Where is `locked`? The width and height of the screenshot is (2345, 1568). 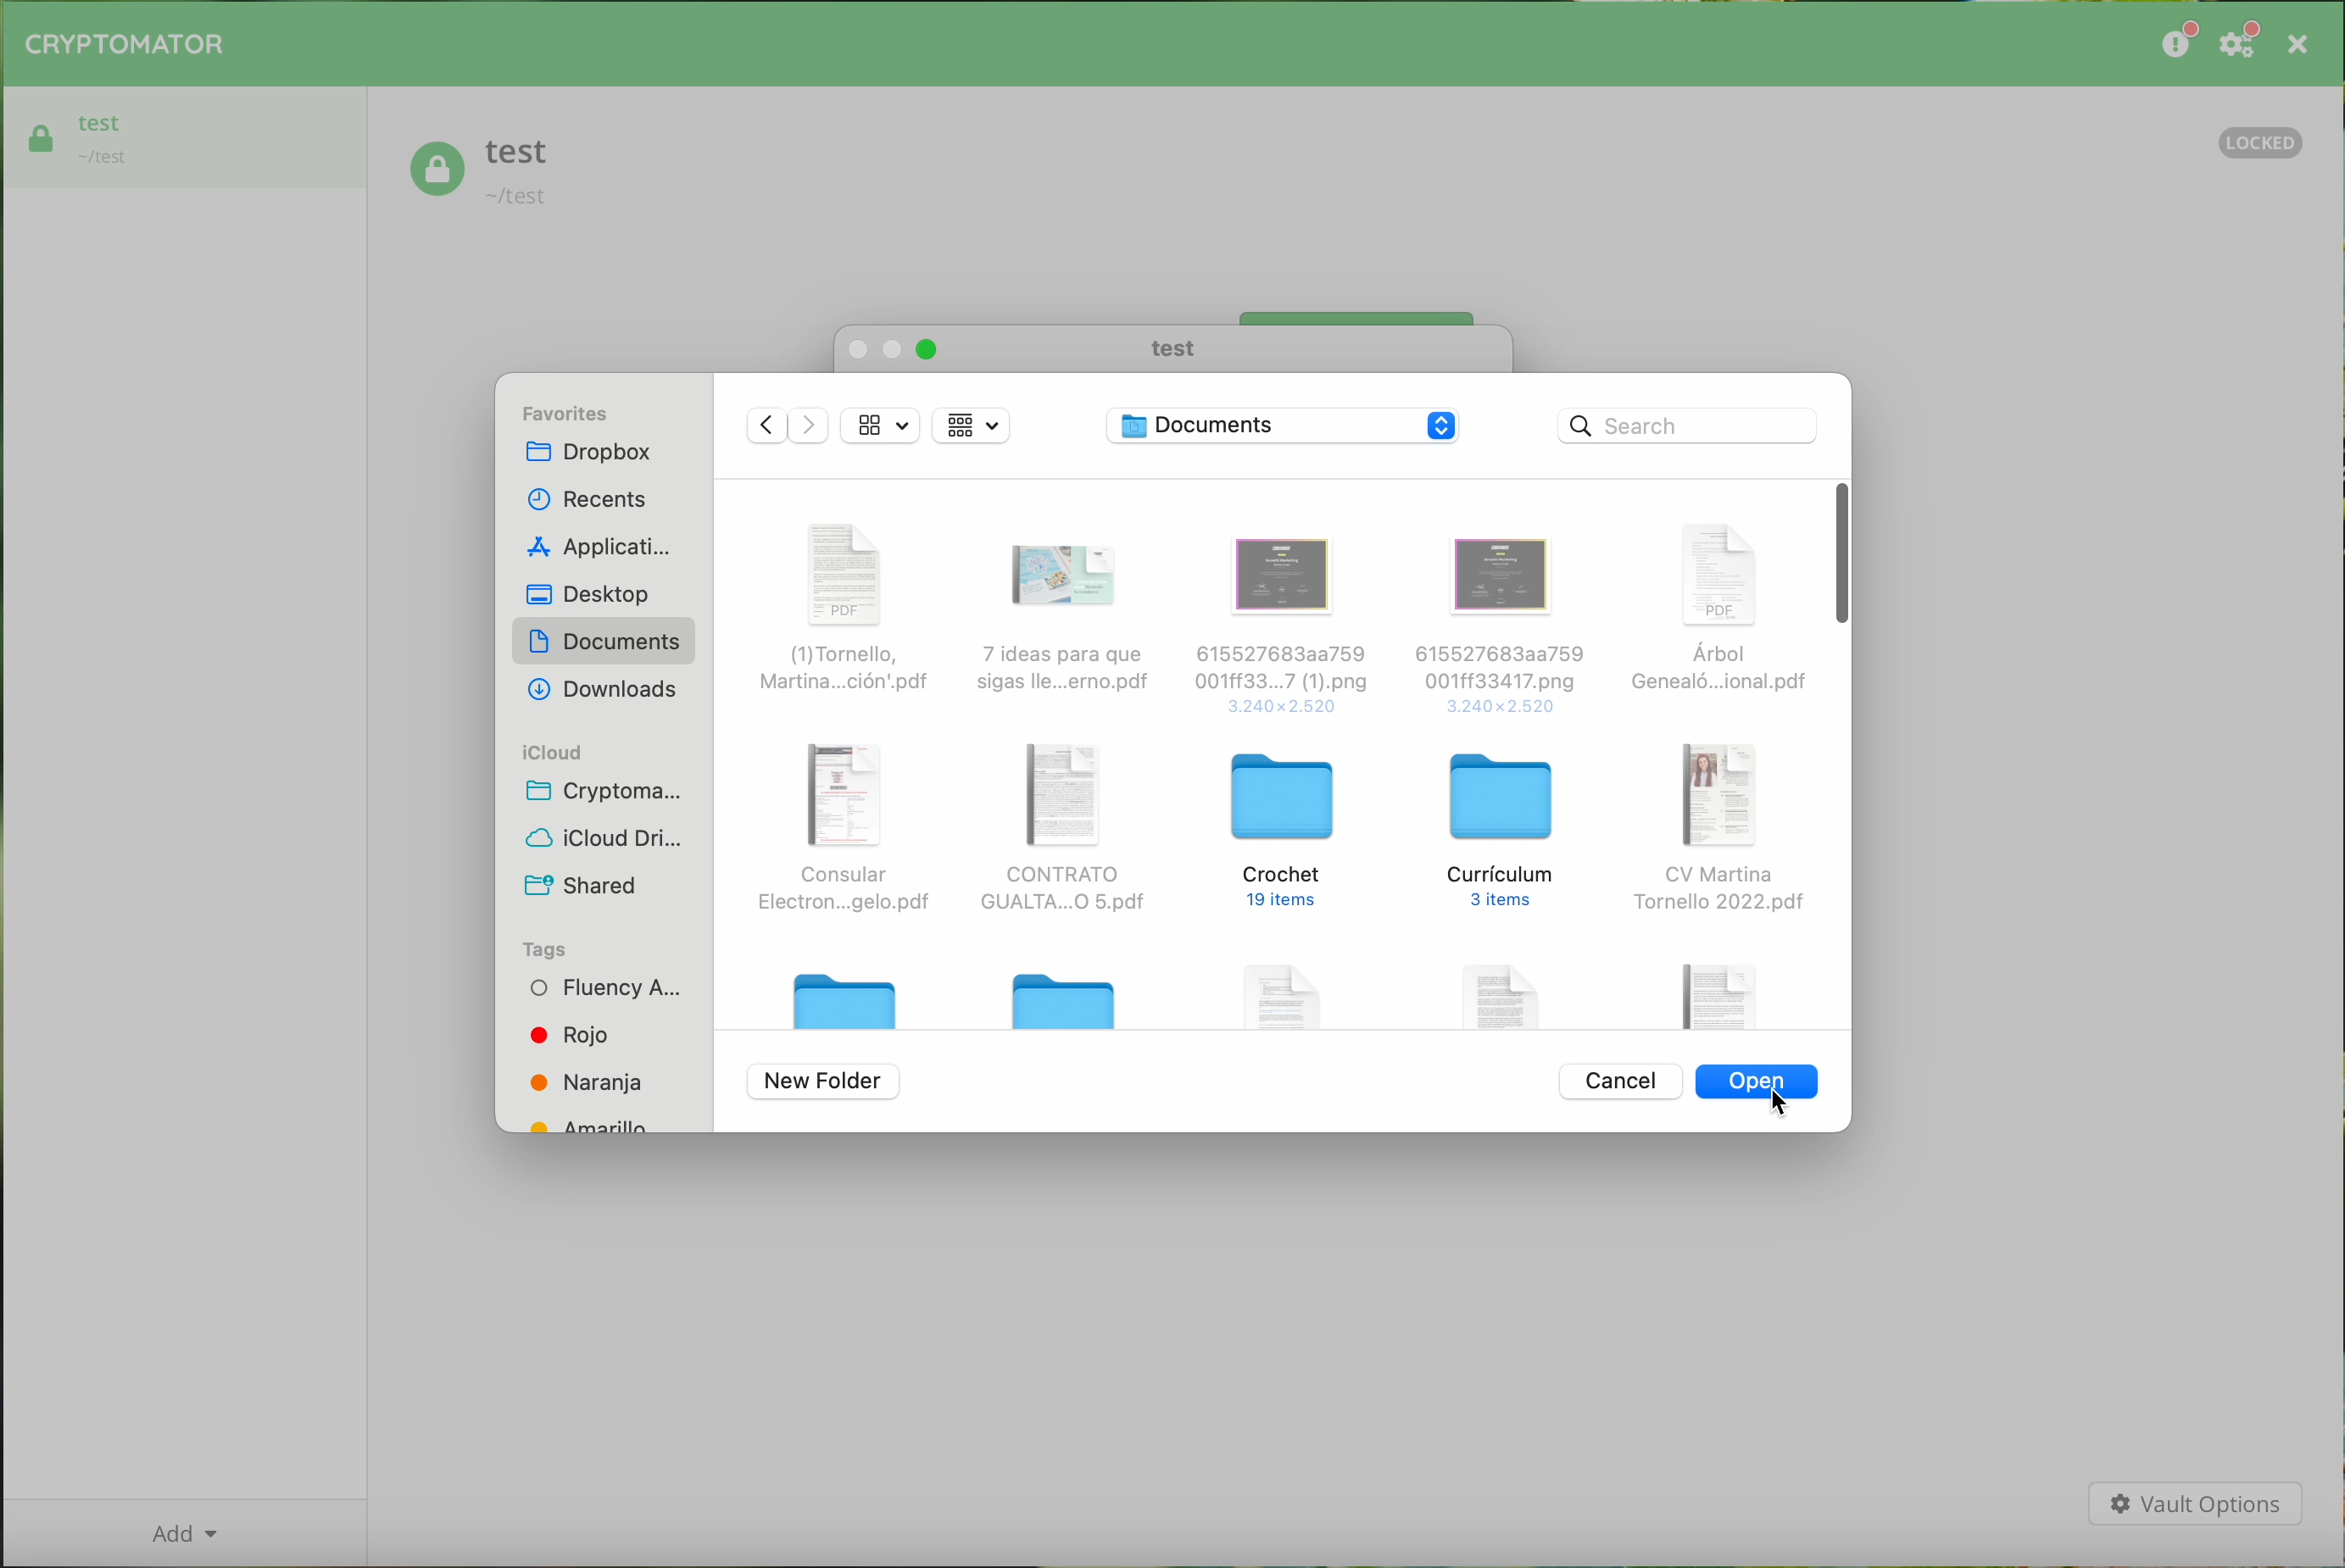
locked is located at coordinates (2263, 139).